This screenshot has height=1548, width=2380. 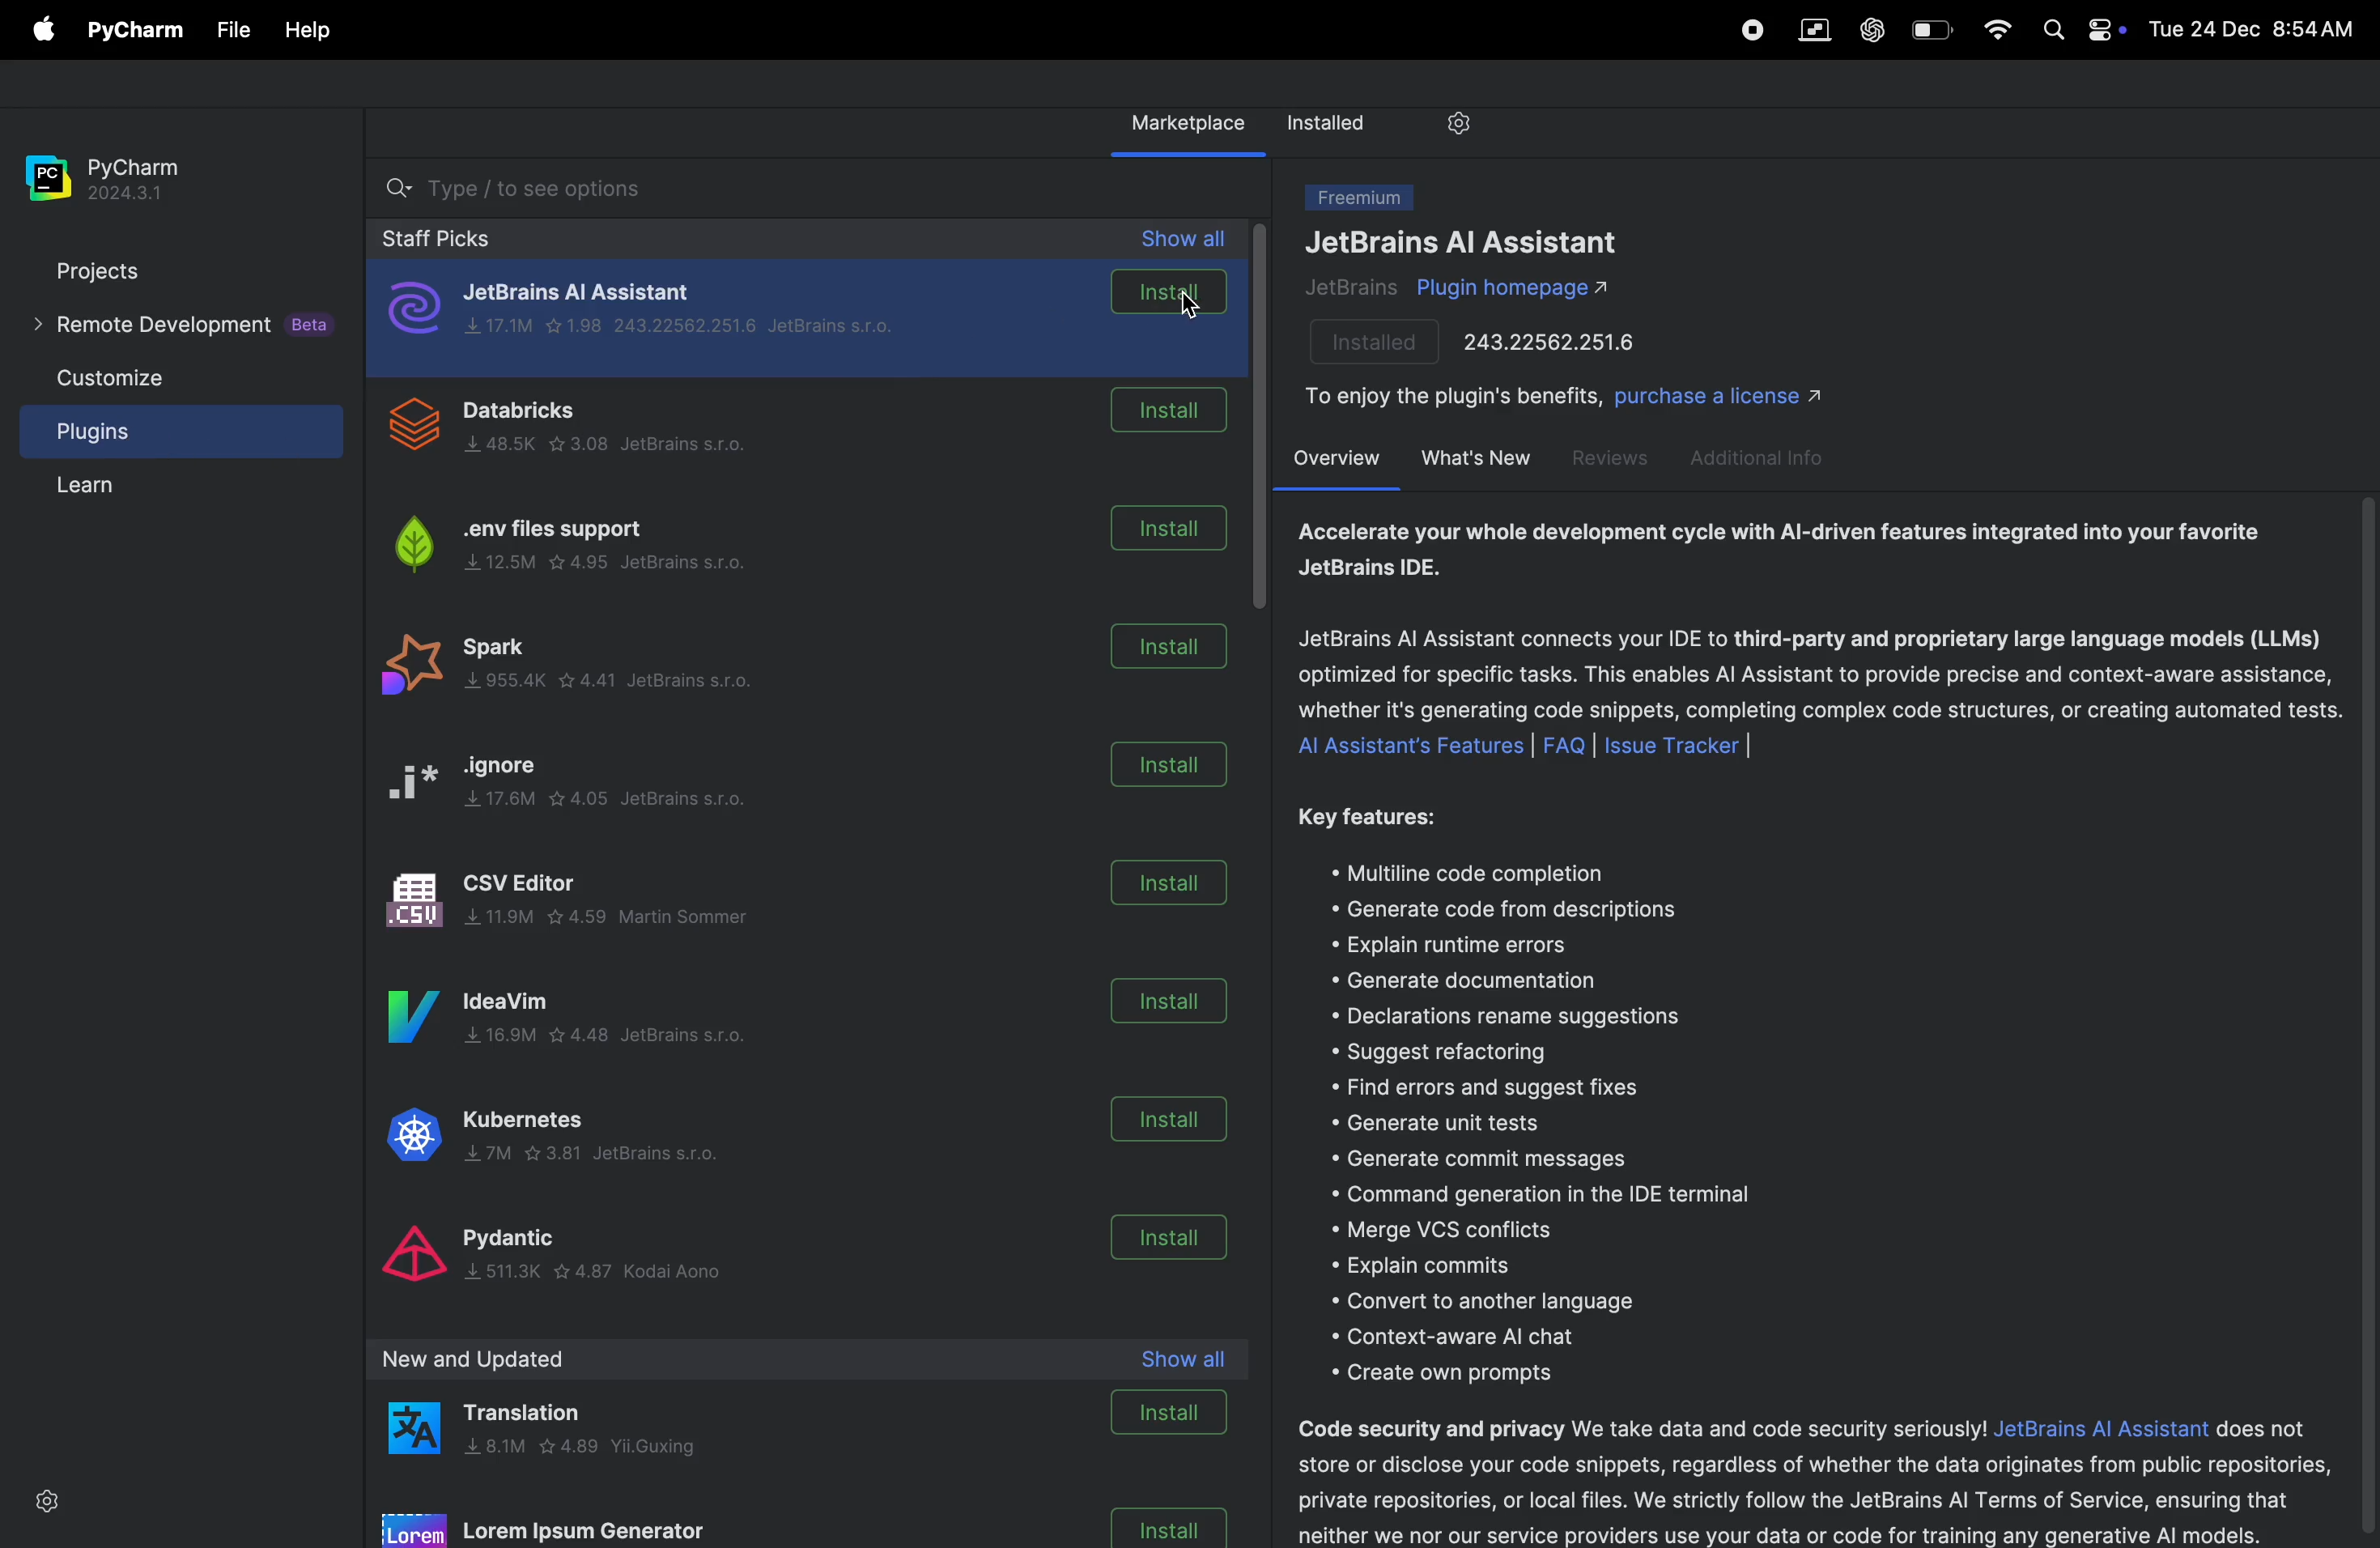 I want to click on install, so click(x=1171, y=1526).